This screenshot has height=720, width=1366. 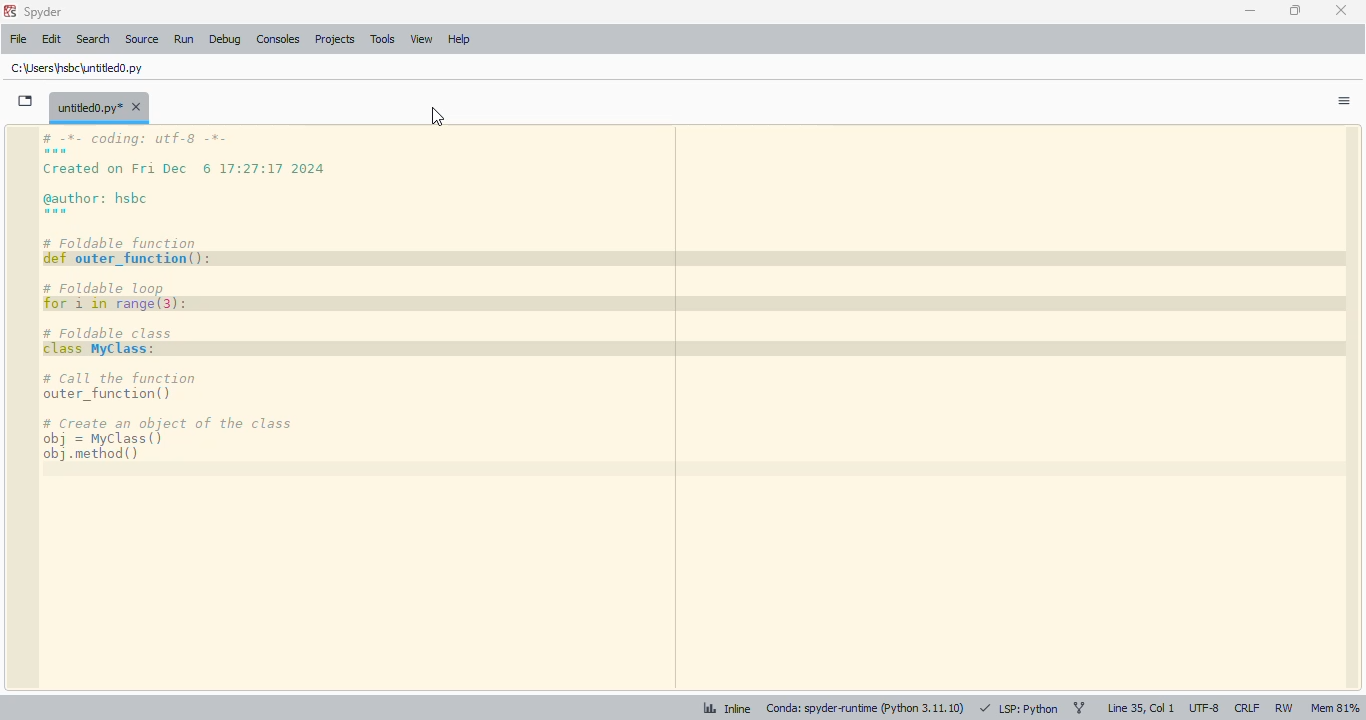 What do you see at coordinates (1141, 708) in the screenshot?
I see `line 35, col 1` at bounding box center [1141, 708].